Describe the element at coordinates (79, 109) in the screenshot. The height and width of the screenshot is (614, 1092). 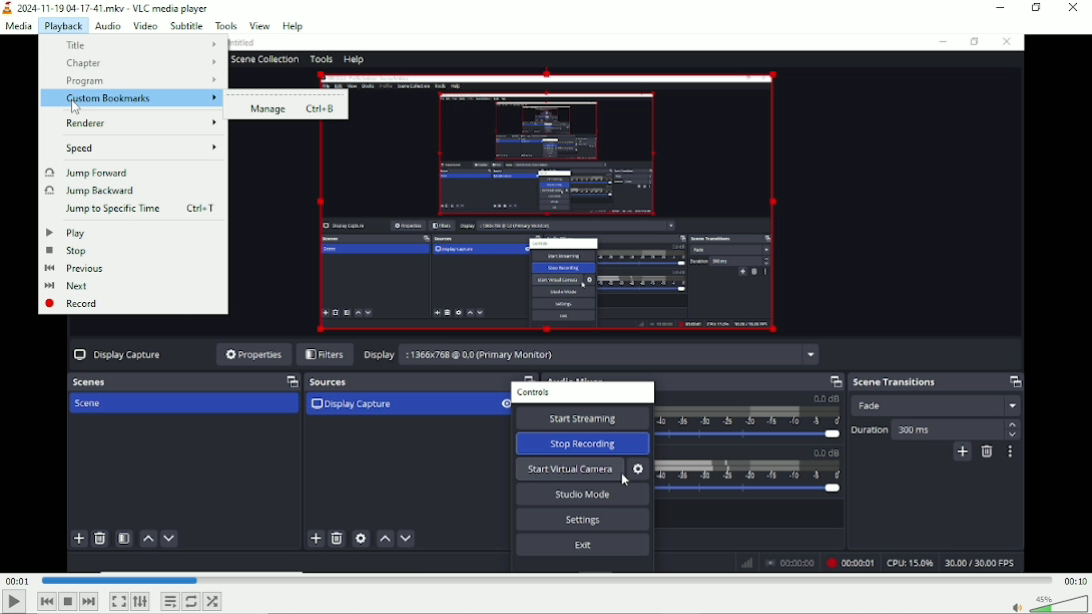
I see `Cursor` at that location.